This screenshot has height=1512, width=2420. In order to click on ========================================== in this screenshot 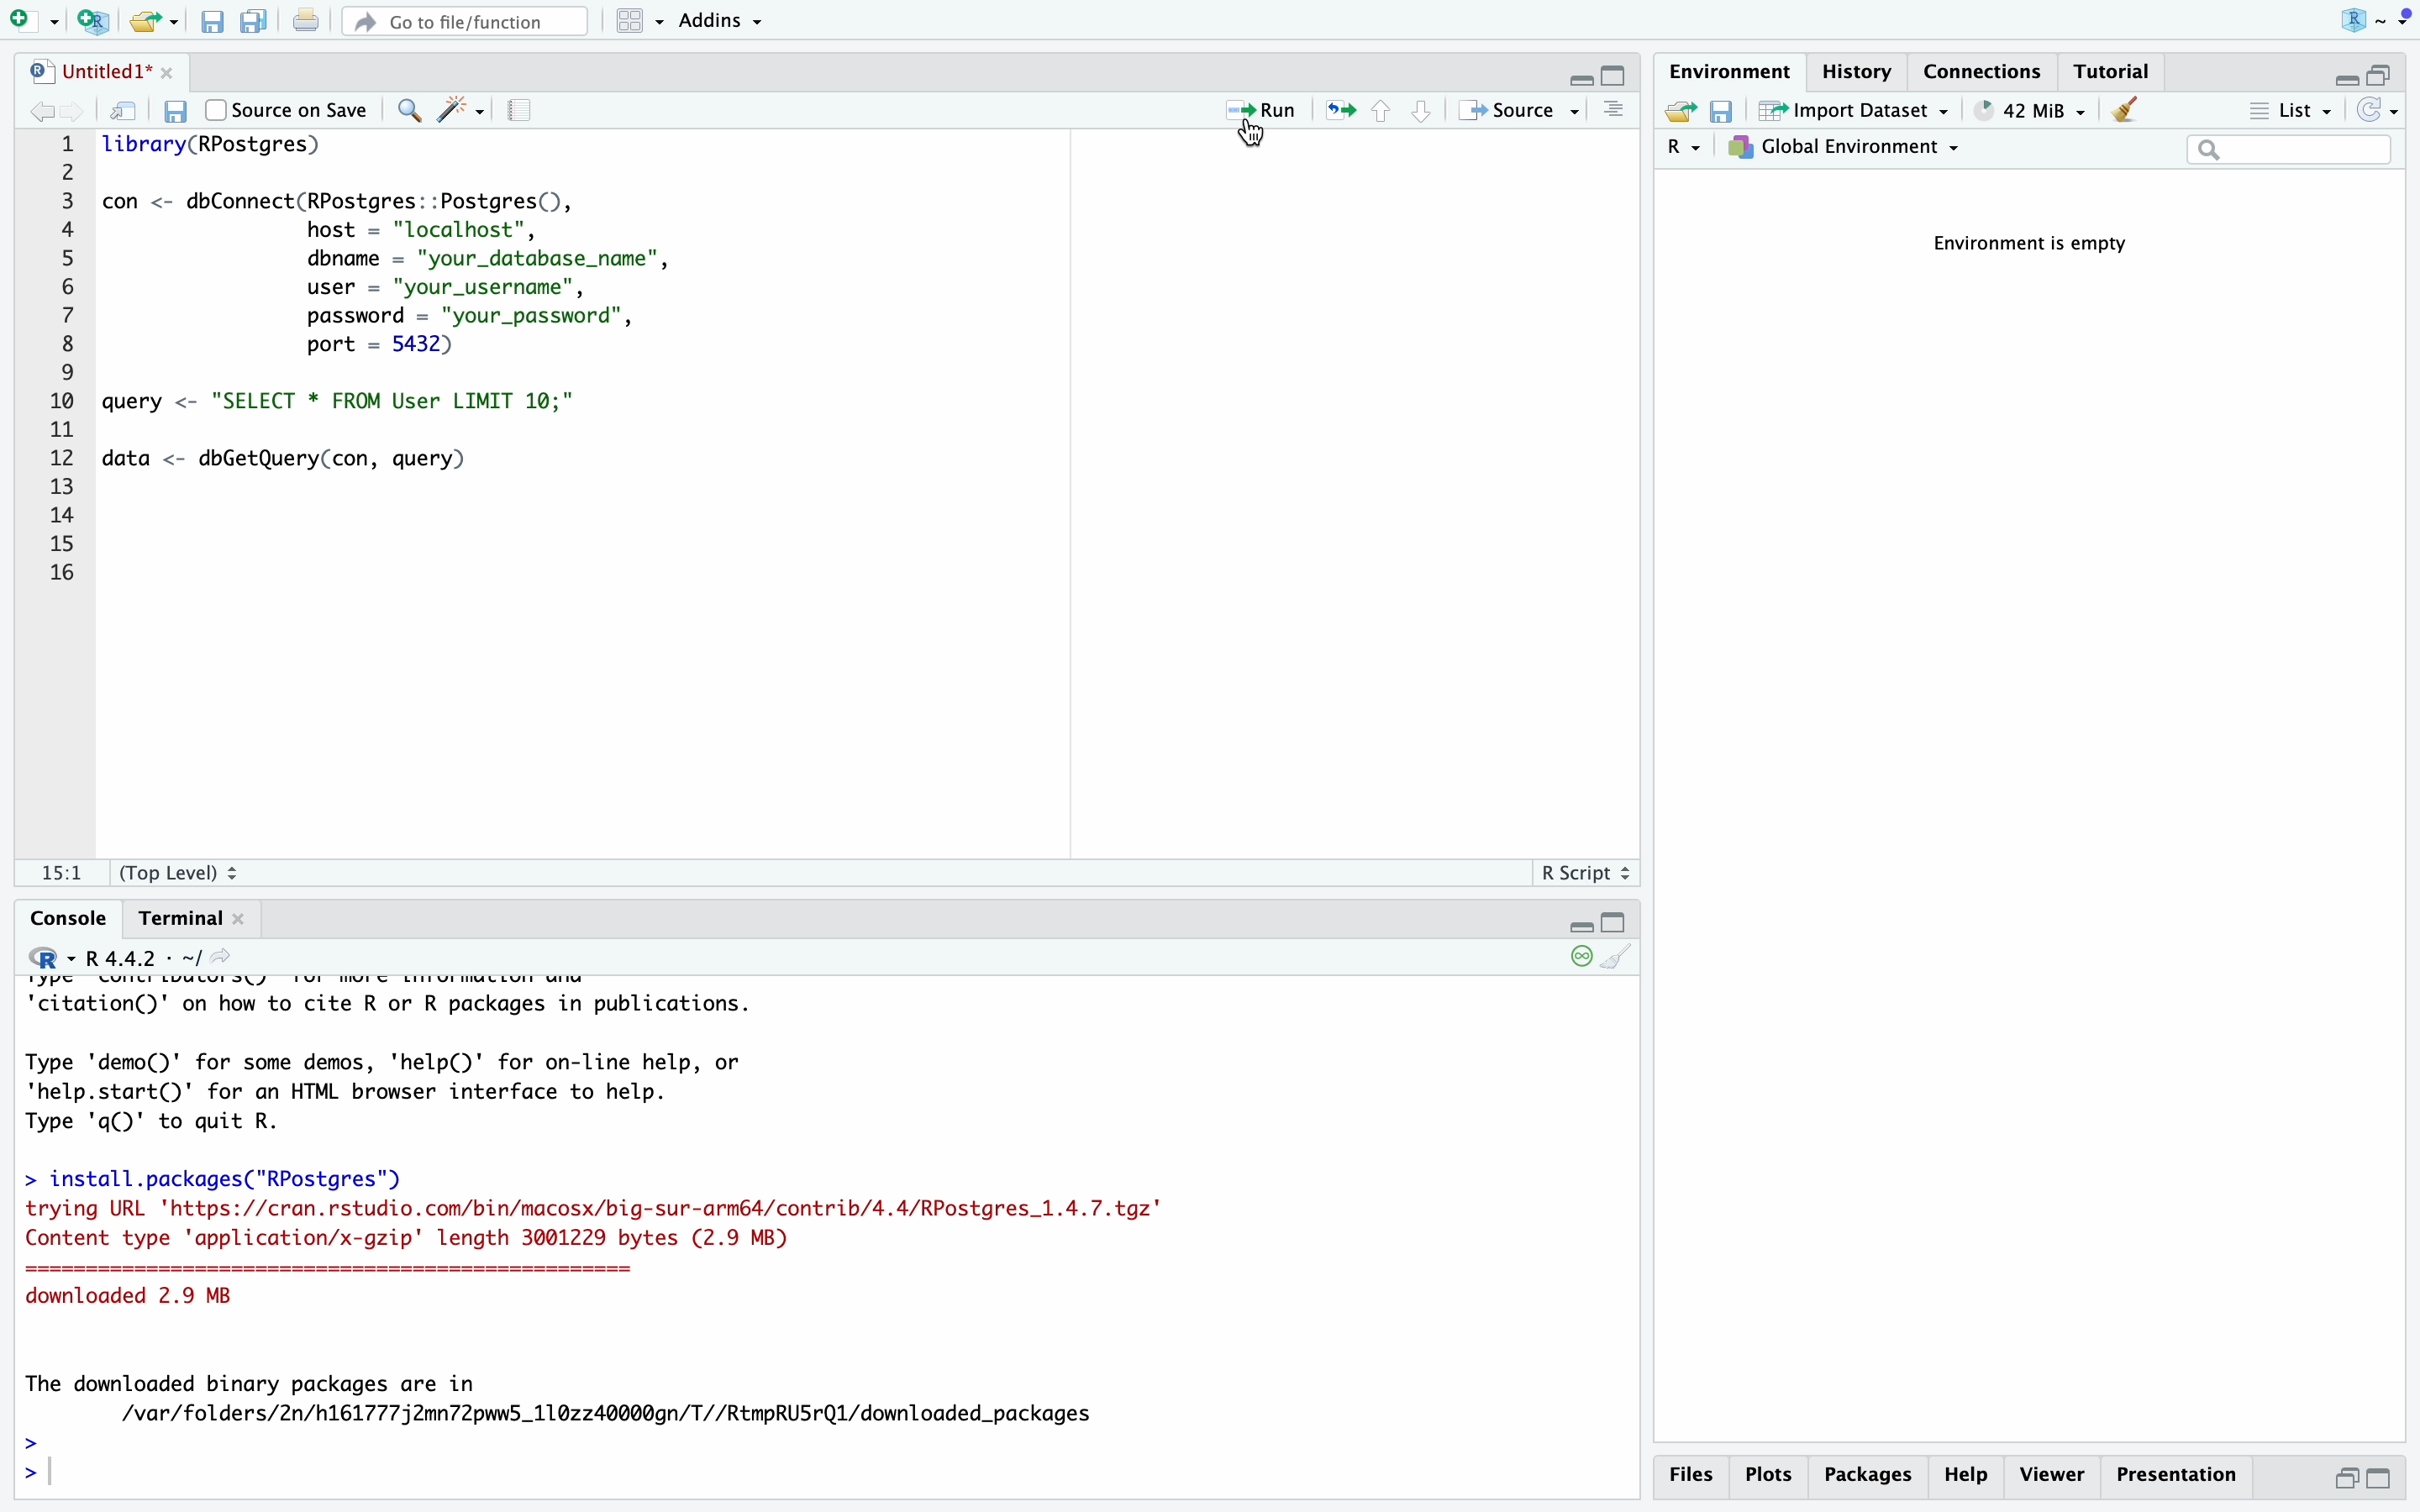, I will do `click(331, 1269)`.